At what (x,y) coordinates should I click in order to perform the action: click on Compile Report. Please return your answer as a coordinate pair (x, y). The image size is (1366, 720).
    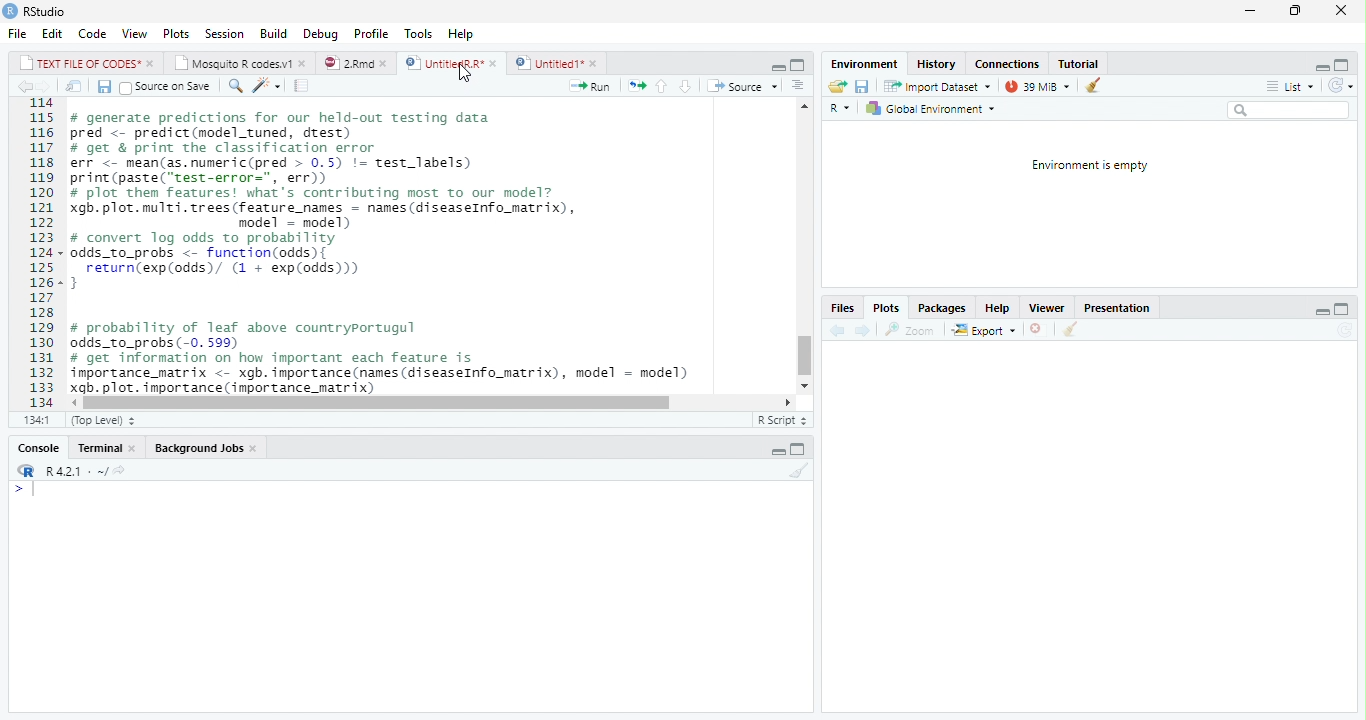
    Looking at the image, I should click on (301, 85).